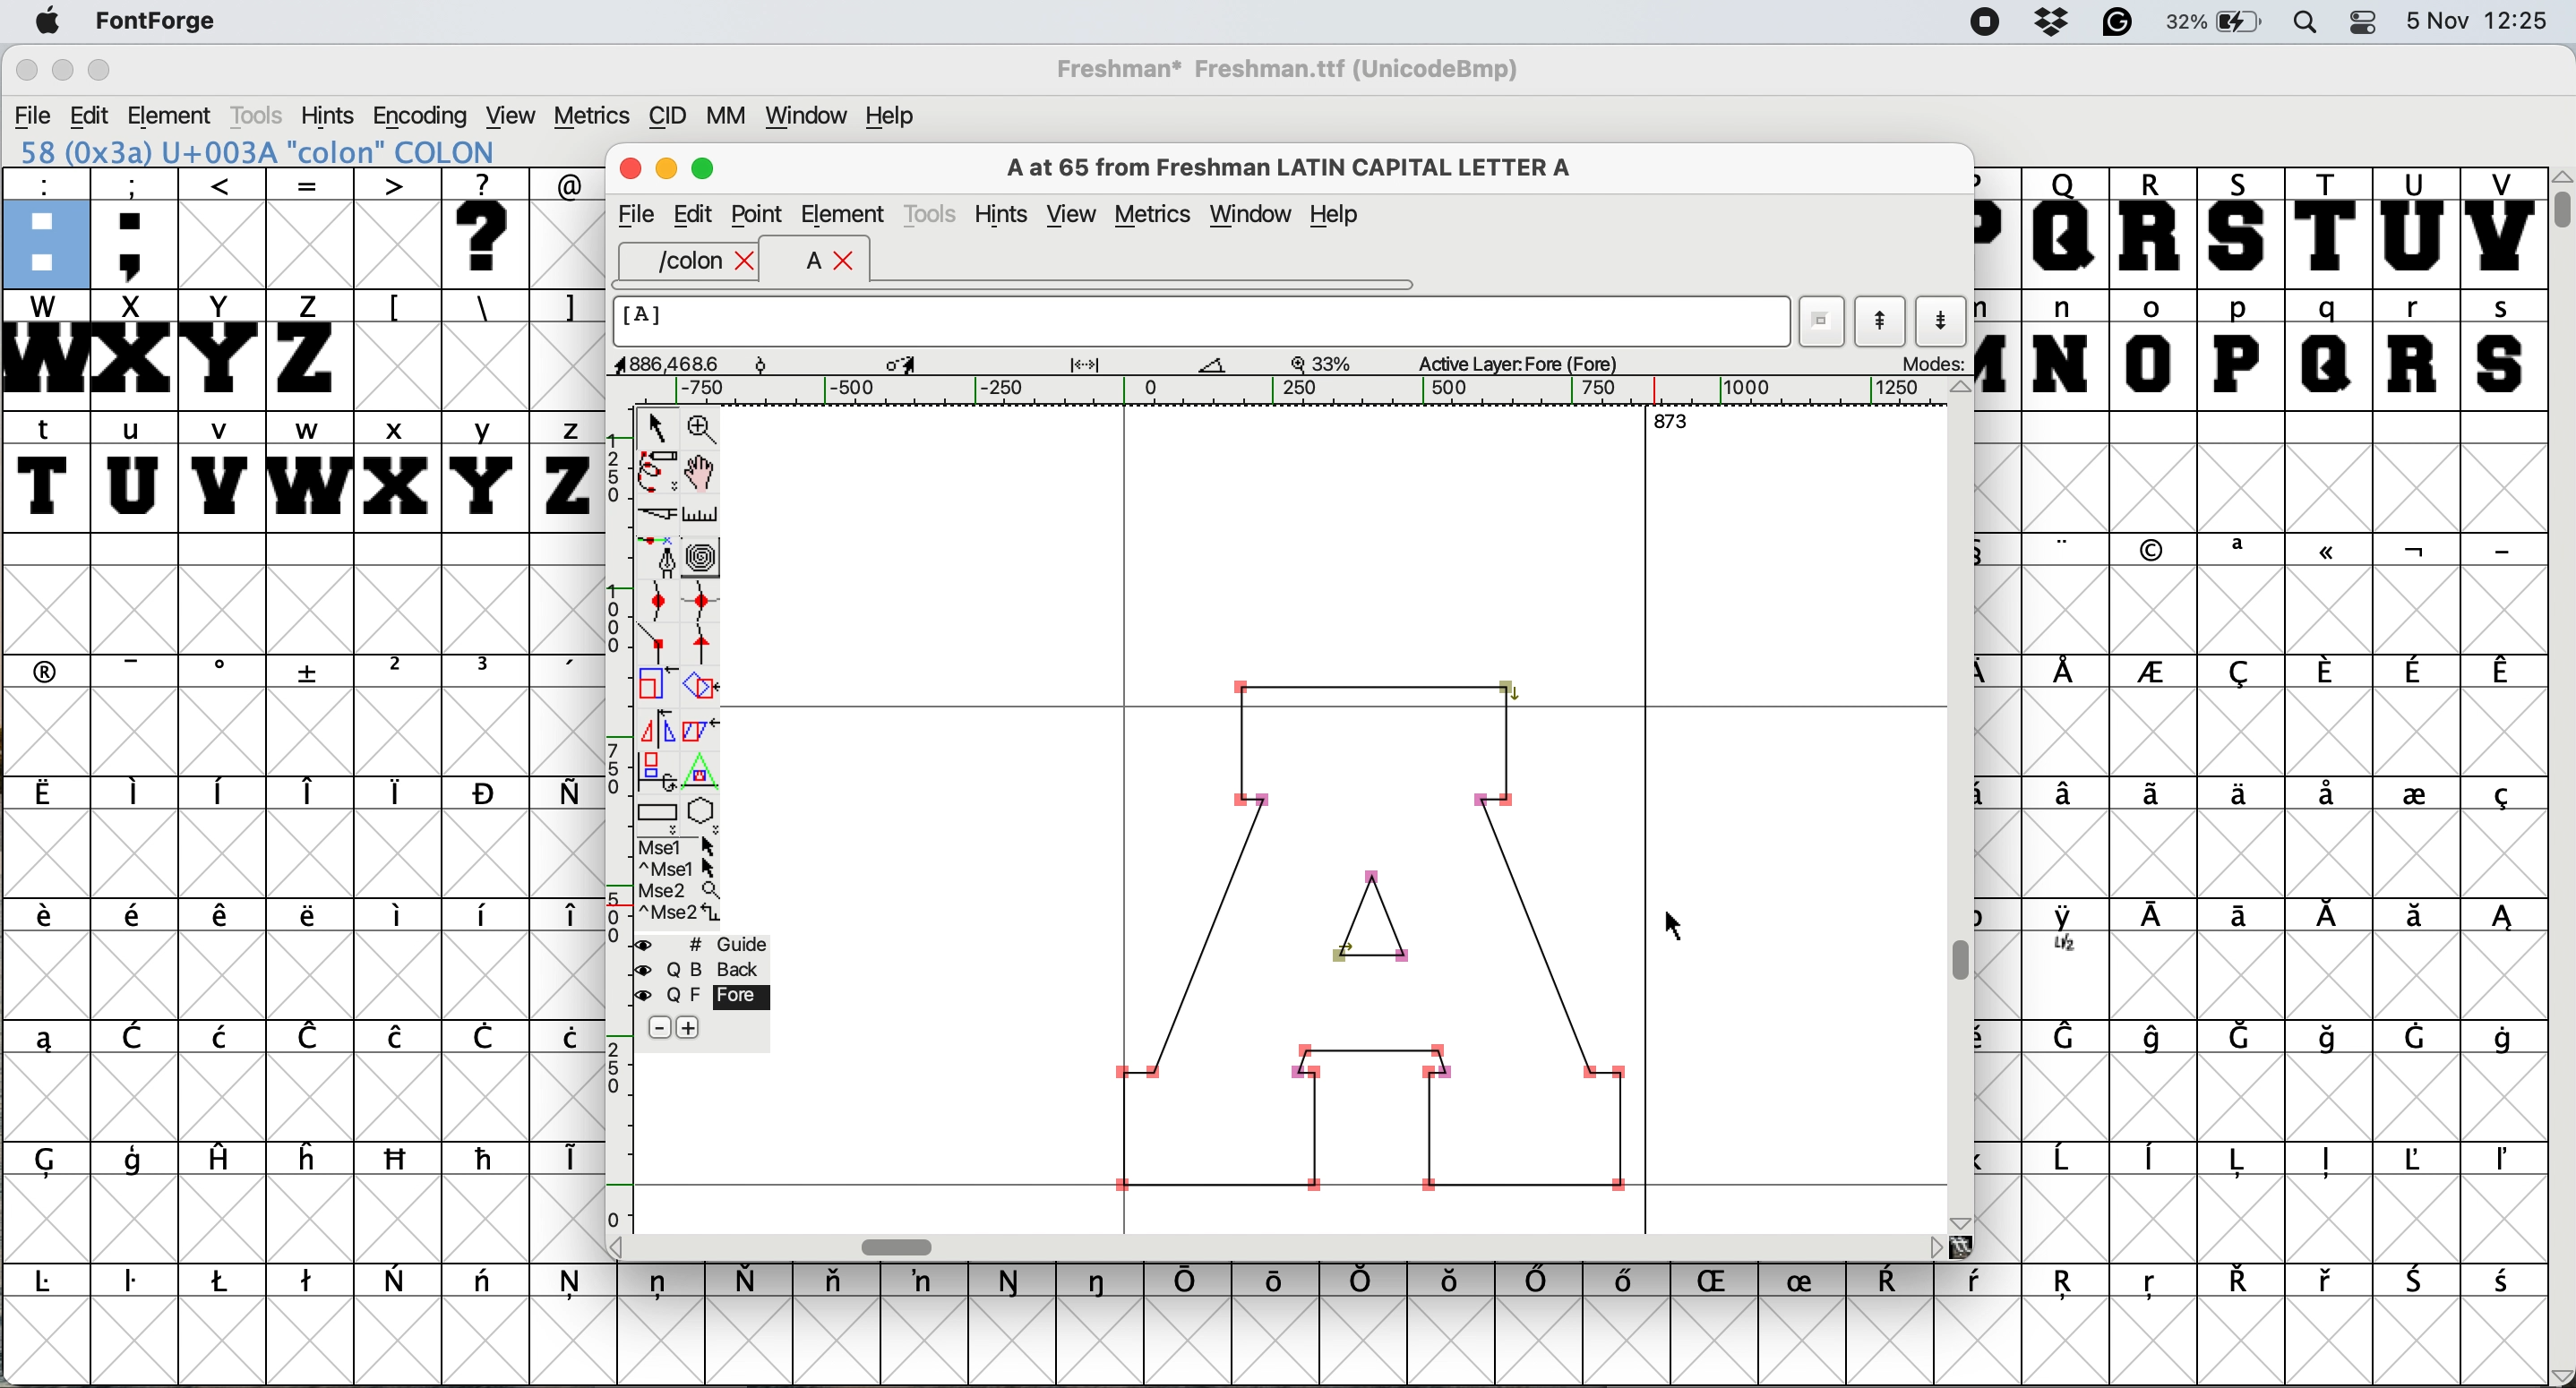 Image resolution: width=2576 pixels, height=1388 pixels. What do you see at coordinates (397, 1039) in the screenshot?
I see `symbol` at bounding box center [397, 1039].